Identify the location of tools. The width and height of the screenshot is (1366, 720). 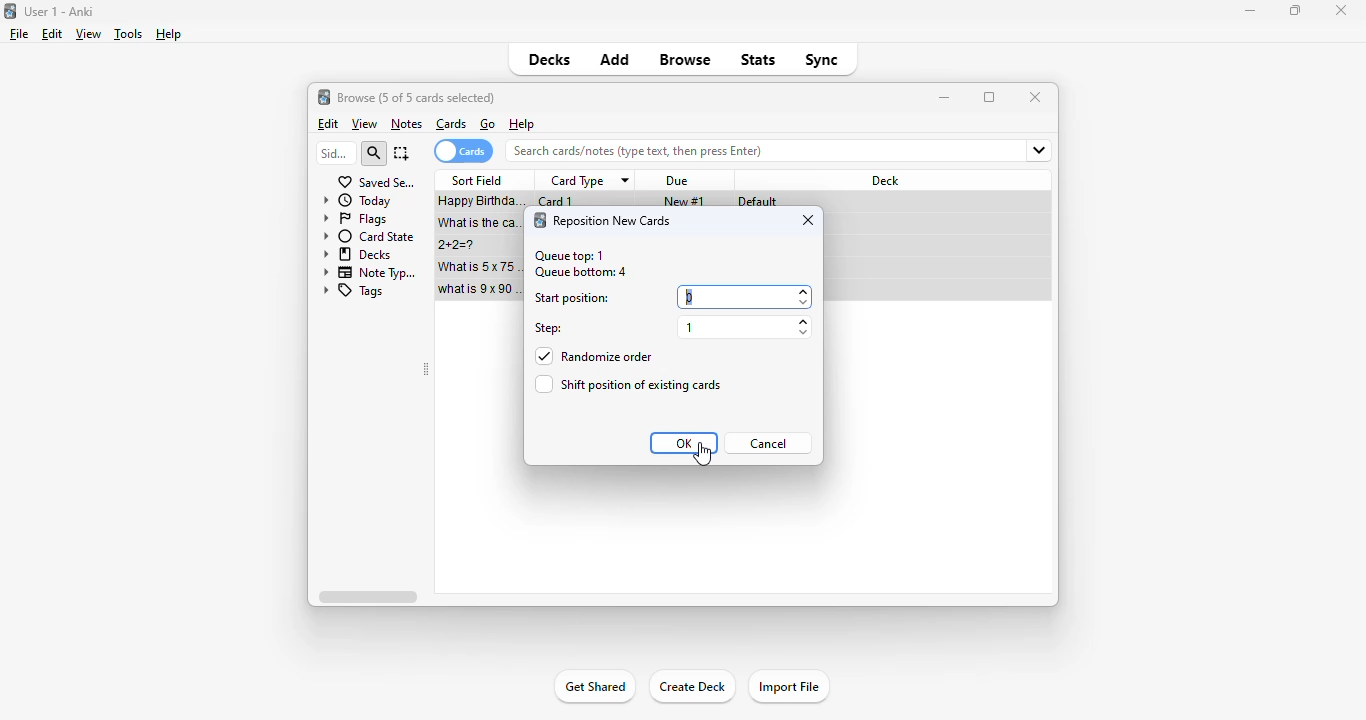
(128, 35).